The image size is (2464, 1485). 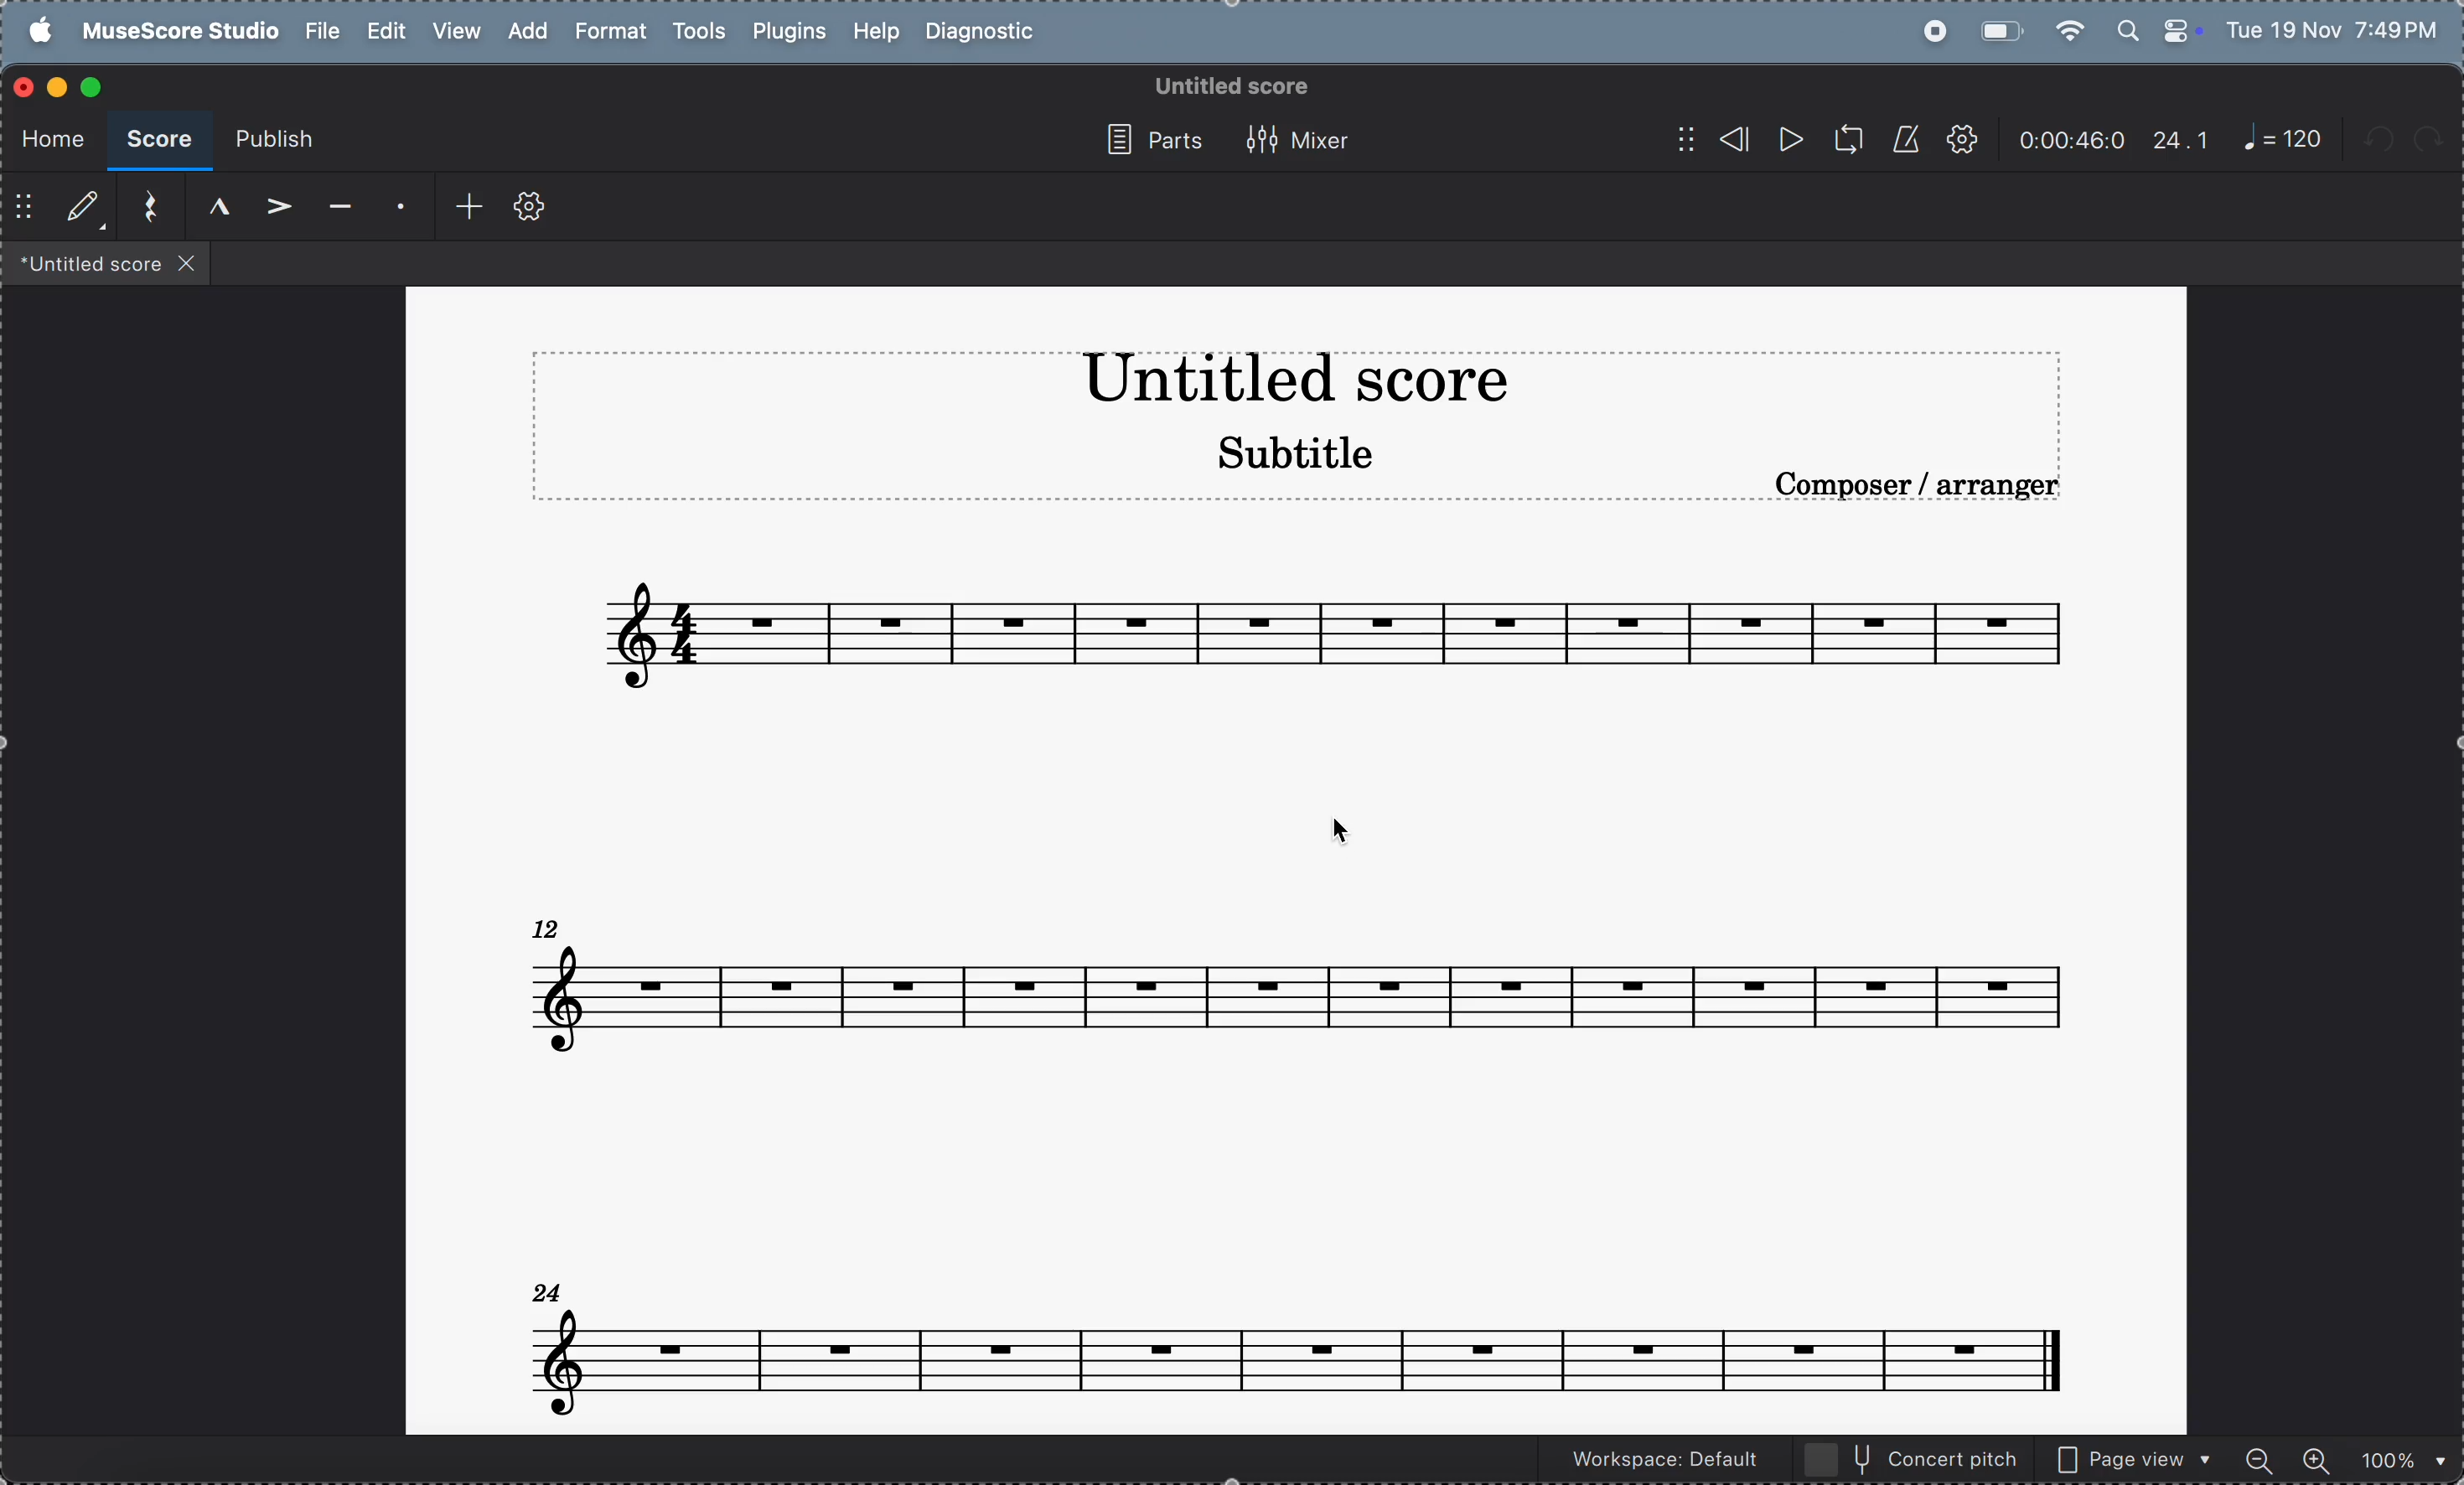 I want to click on zoom percentage, so click(x=2397, y=1458).